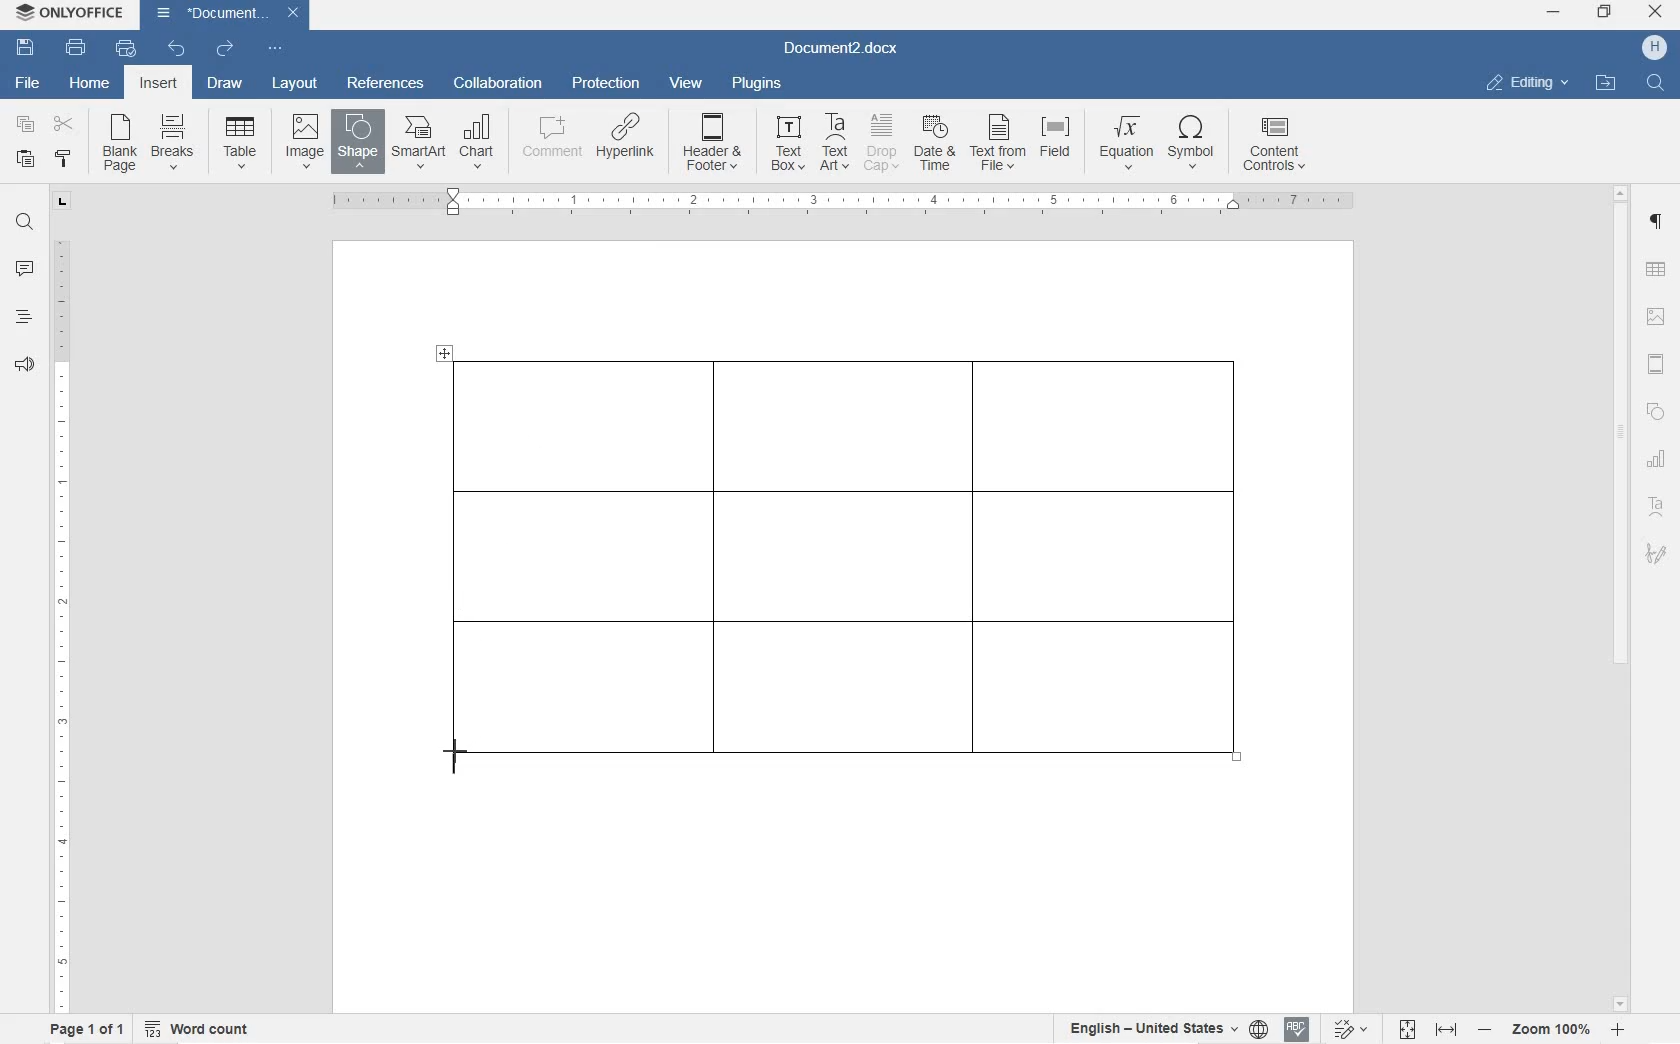  Describe the element at coordinates (1654, 48) in the screenshot. I see `HP` at that location.